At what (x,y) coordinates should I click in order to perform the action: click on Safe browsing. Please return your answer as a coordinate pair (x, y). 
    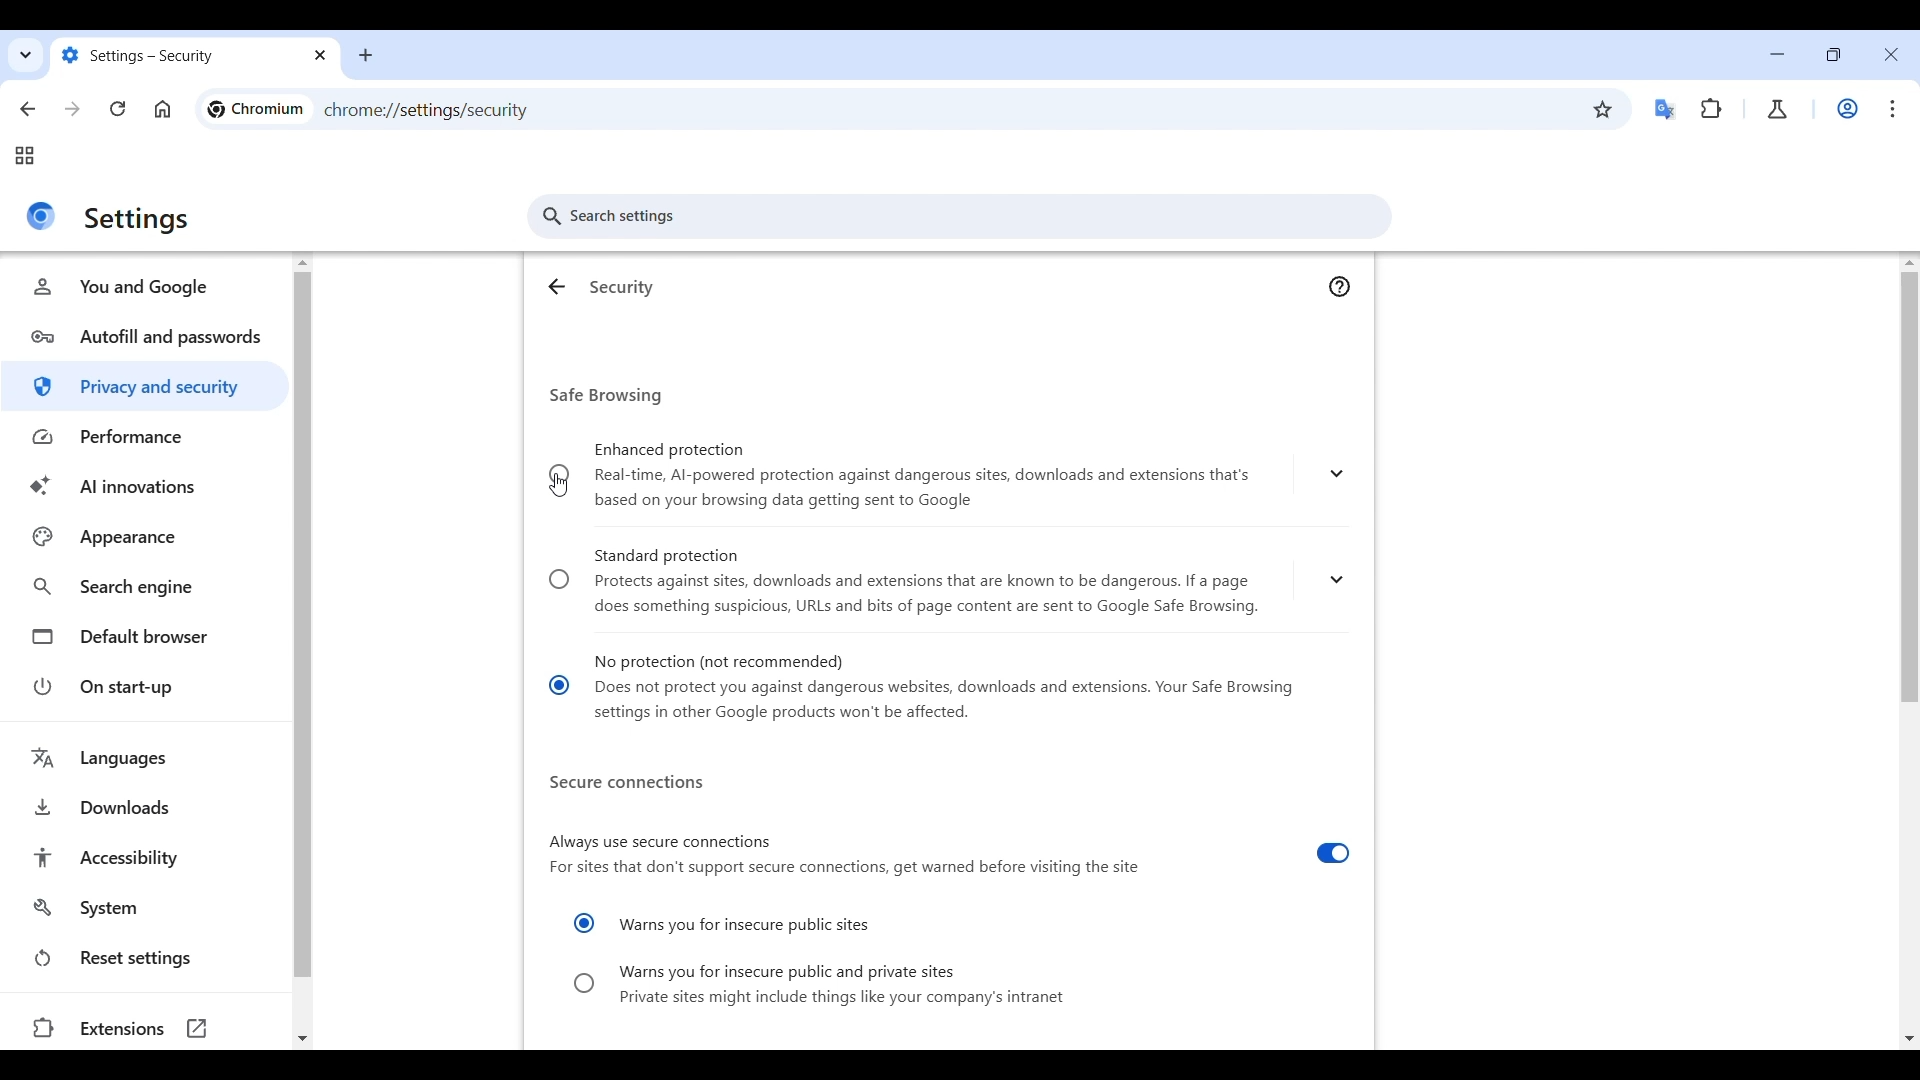
    Looking at the image, I should click on (606, 395).